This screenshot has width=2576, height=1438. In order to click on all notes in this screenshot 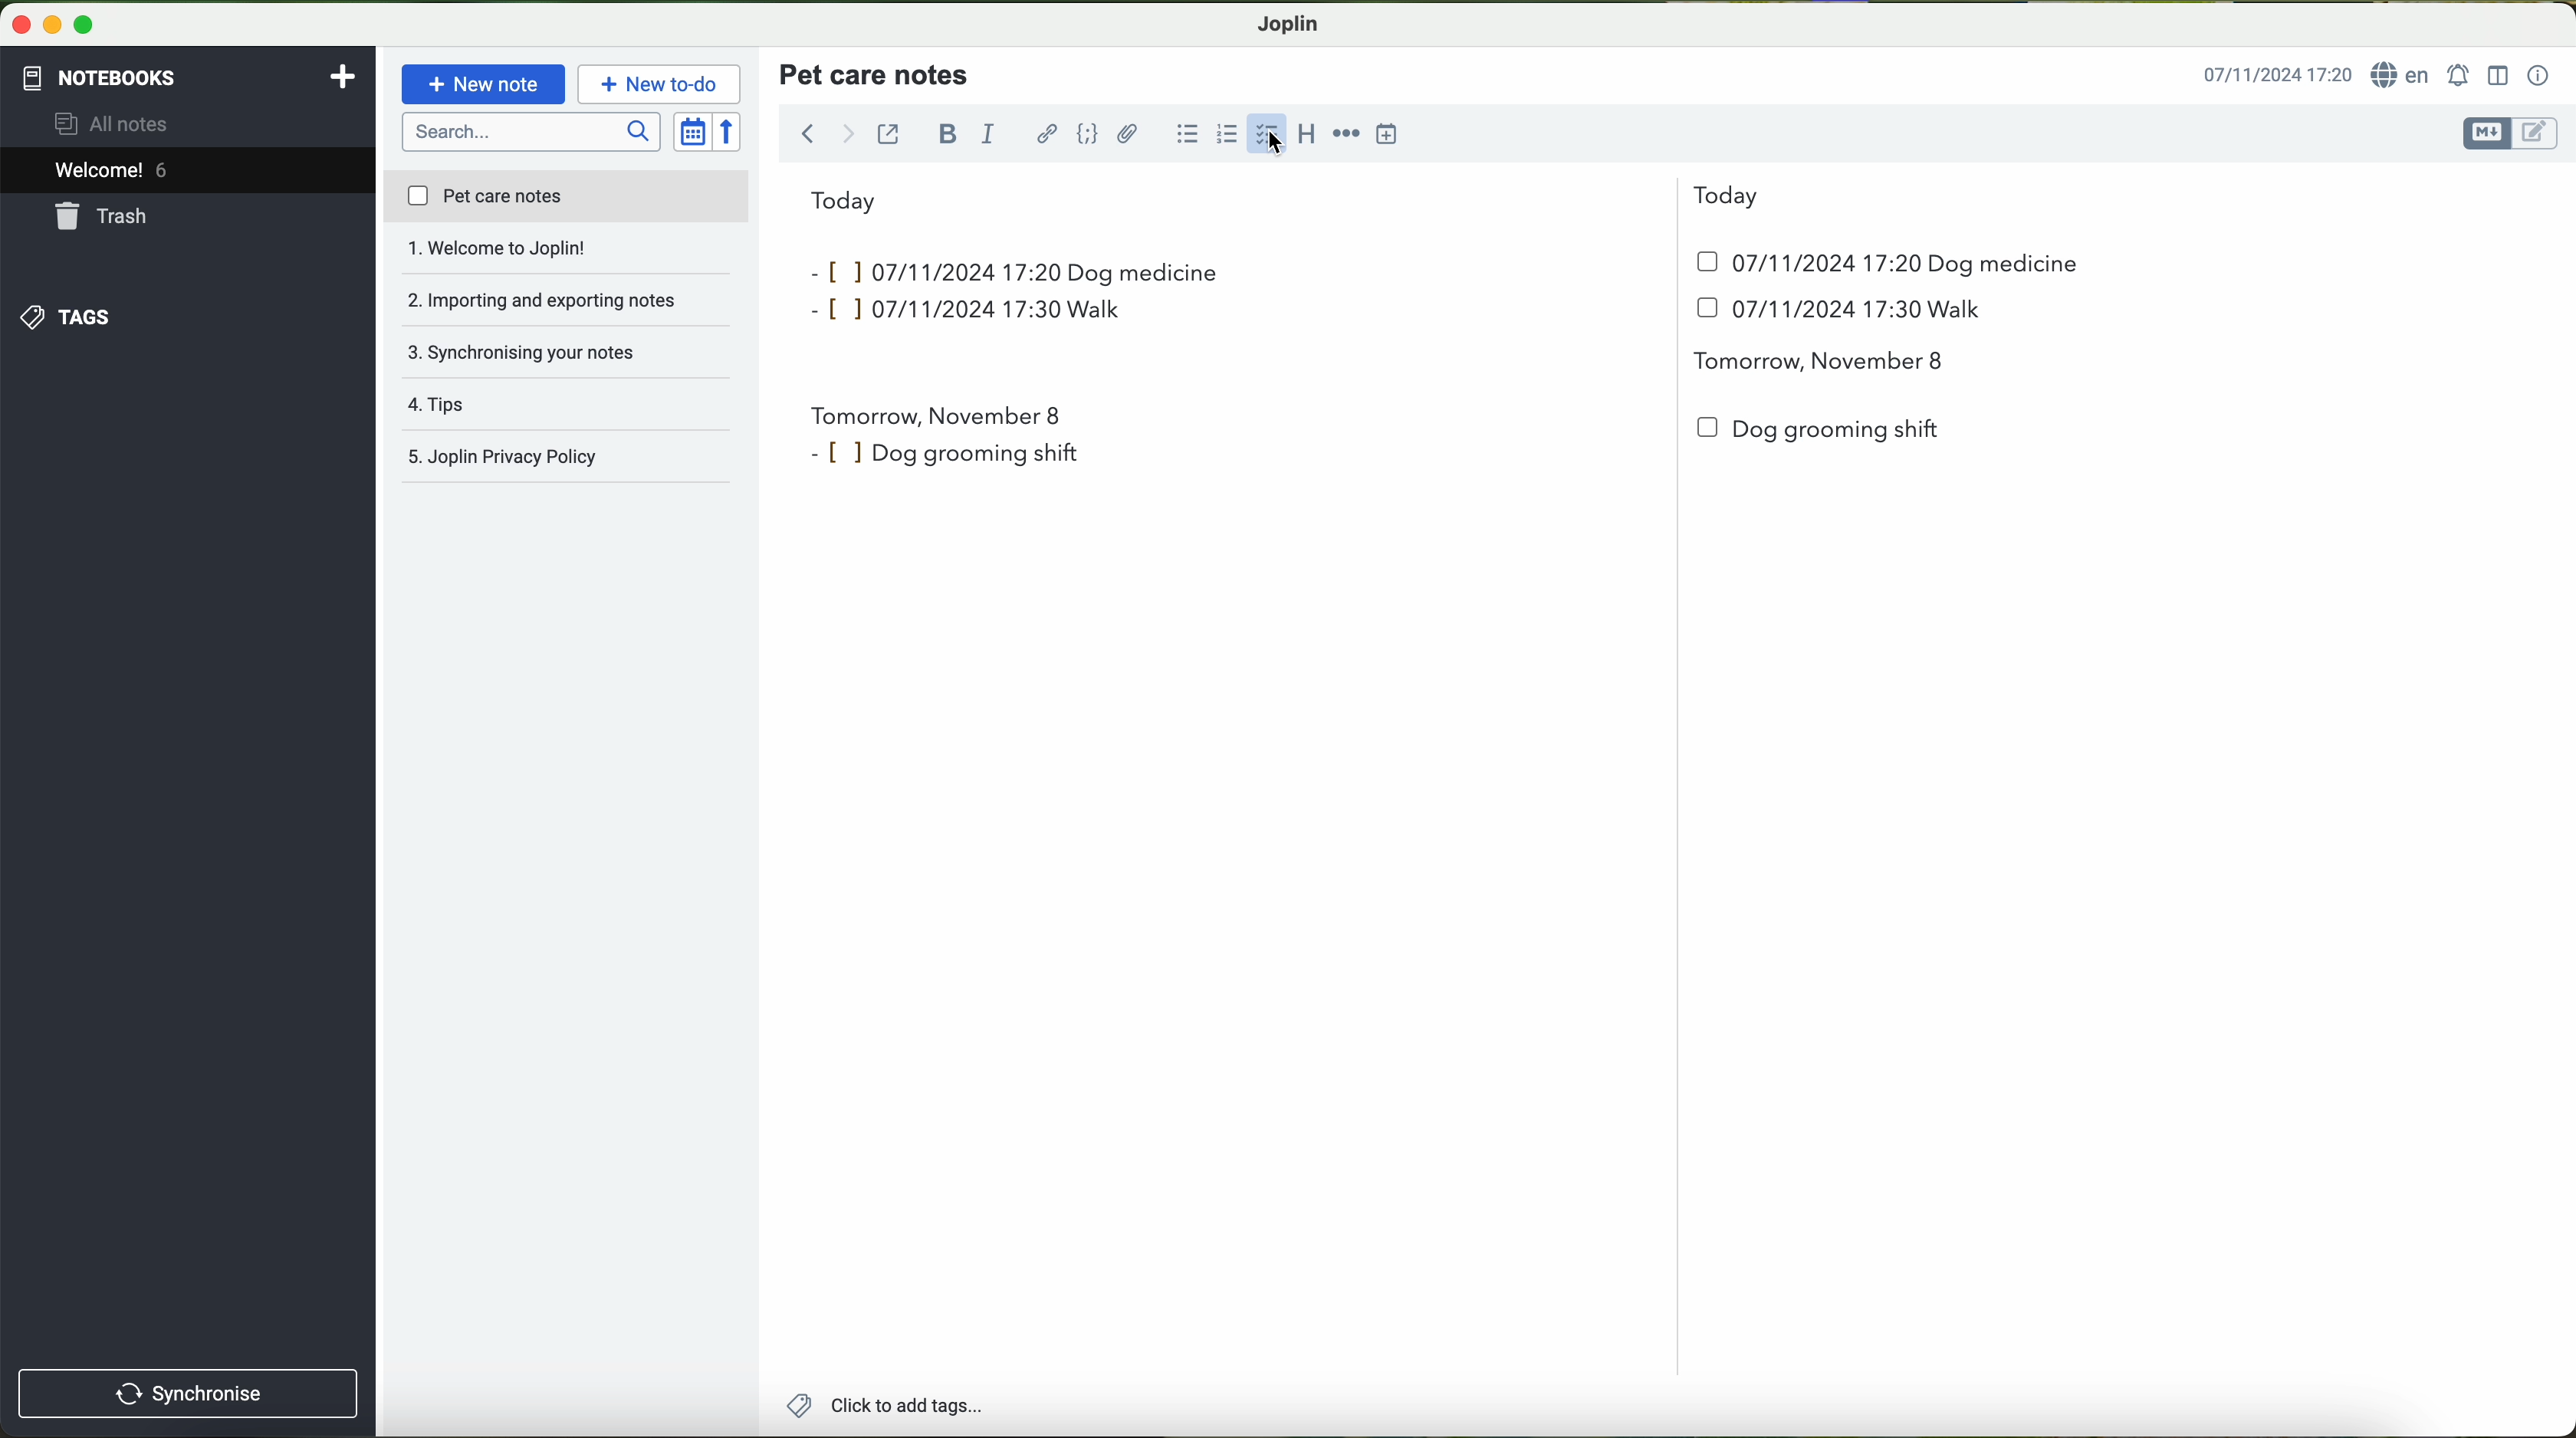, I will do `click(117, 125)`.